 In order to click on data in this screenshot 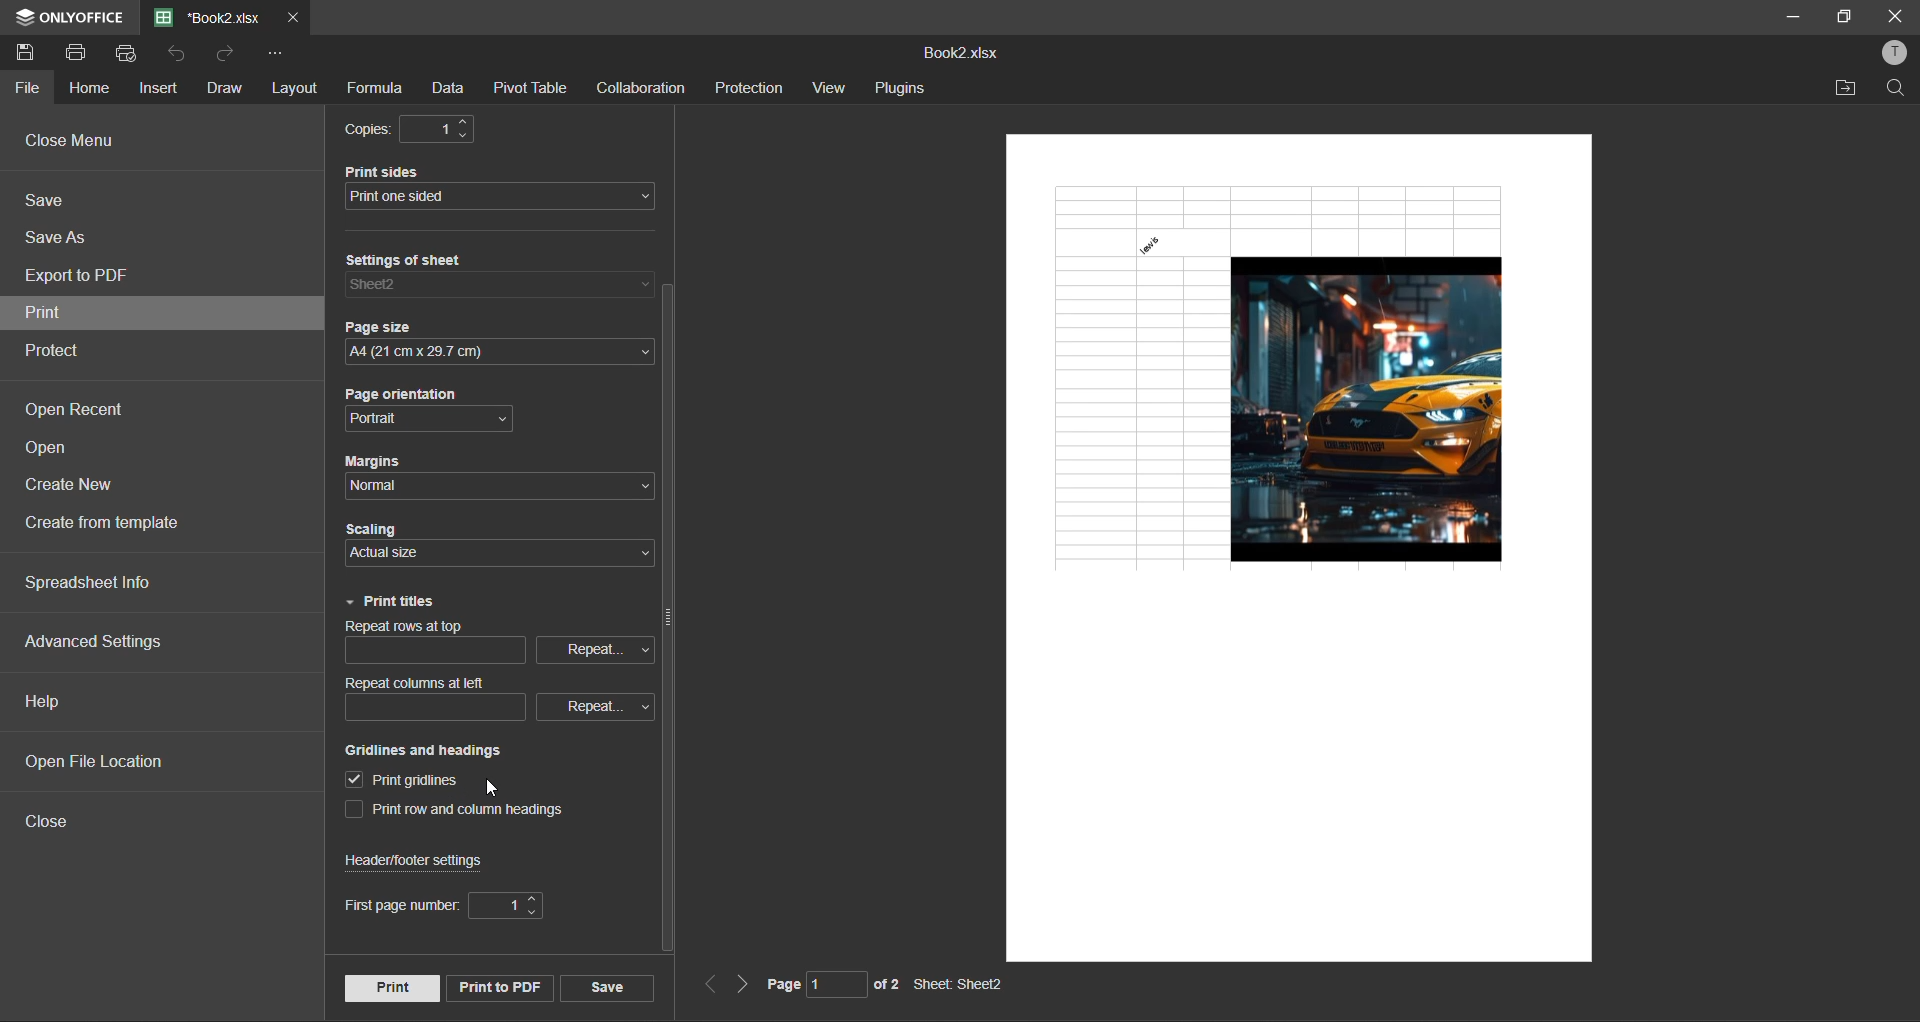, I will do `click(445, 87)`.